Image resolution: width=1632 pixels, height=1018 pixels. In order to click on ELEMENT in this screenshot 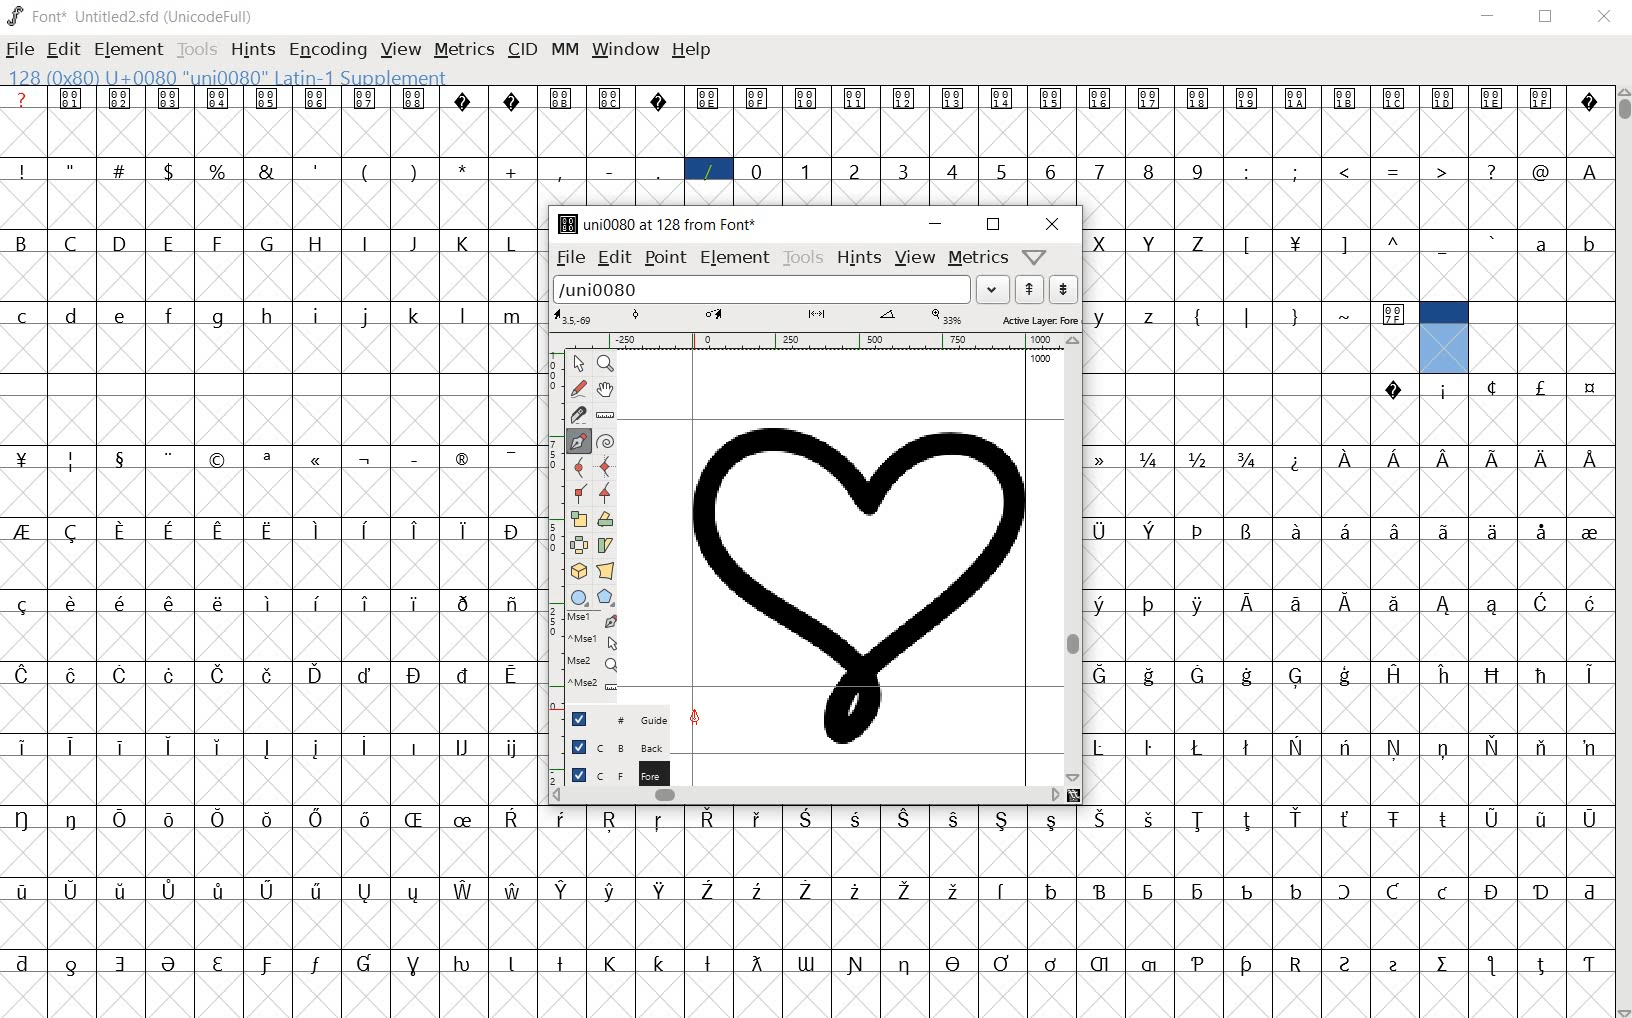, I will do `click(130, 50)`.